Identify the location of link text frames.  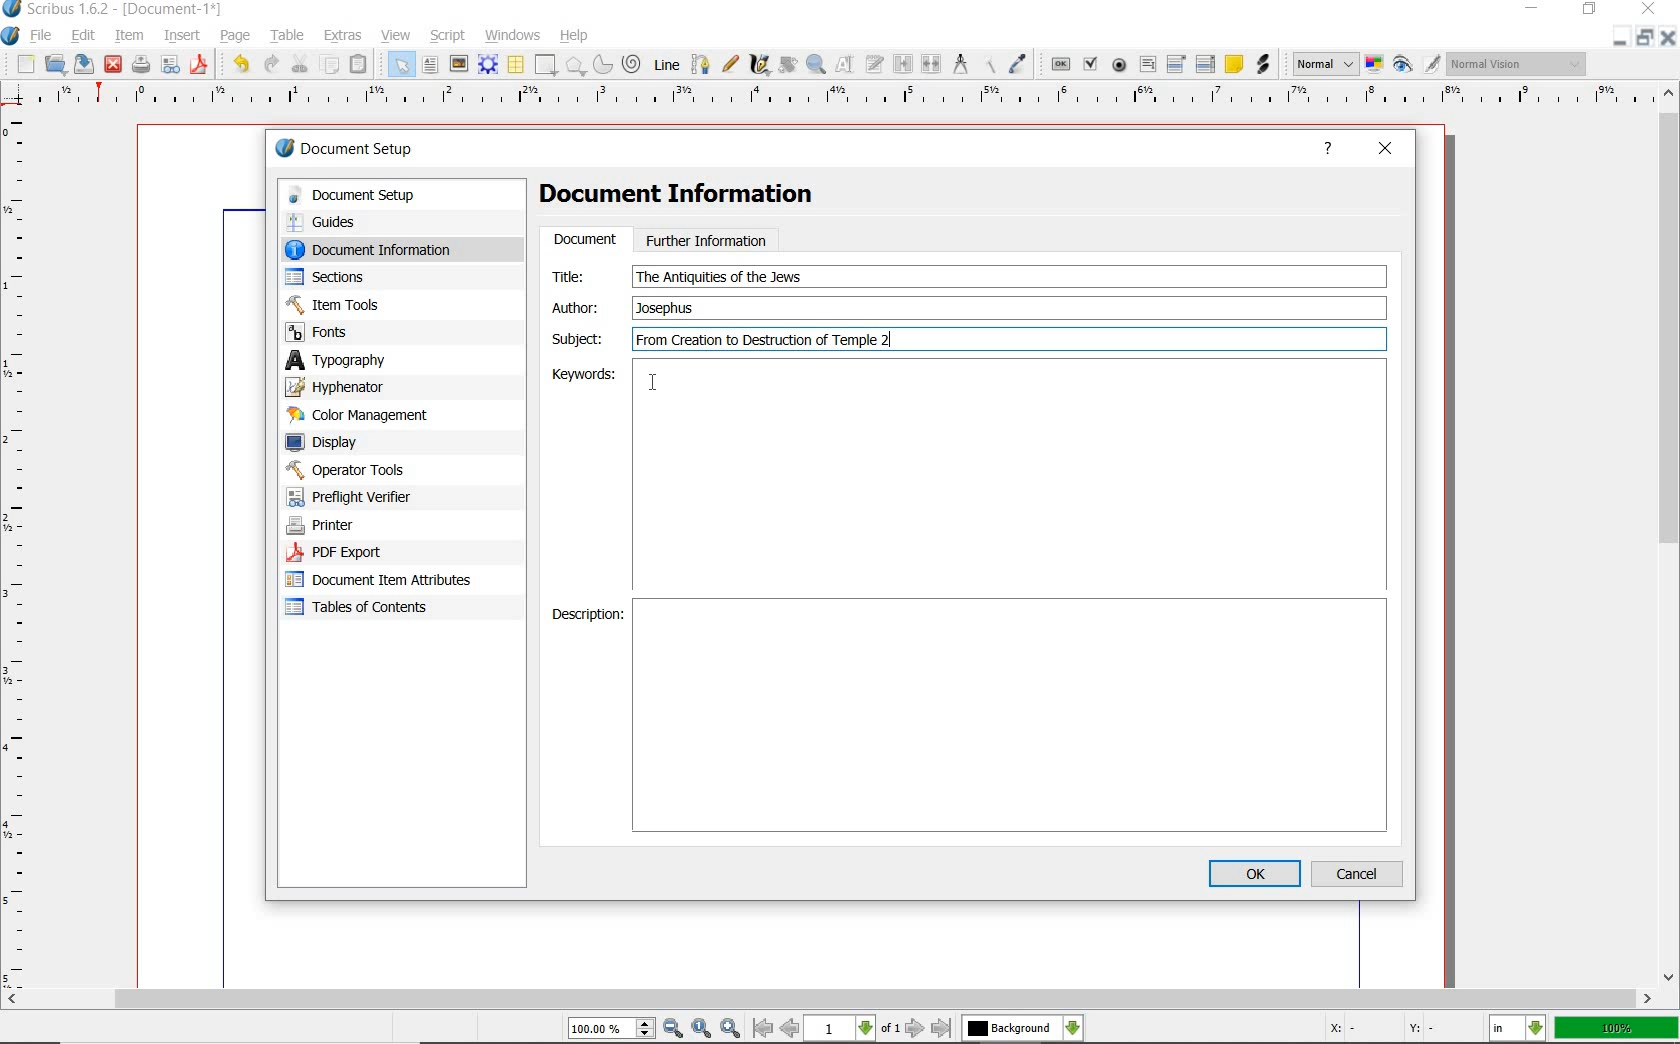
(903, 65).